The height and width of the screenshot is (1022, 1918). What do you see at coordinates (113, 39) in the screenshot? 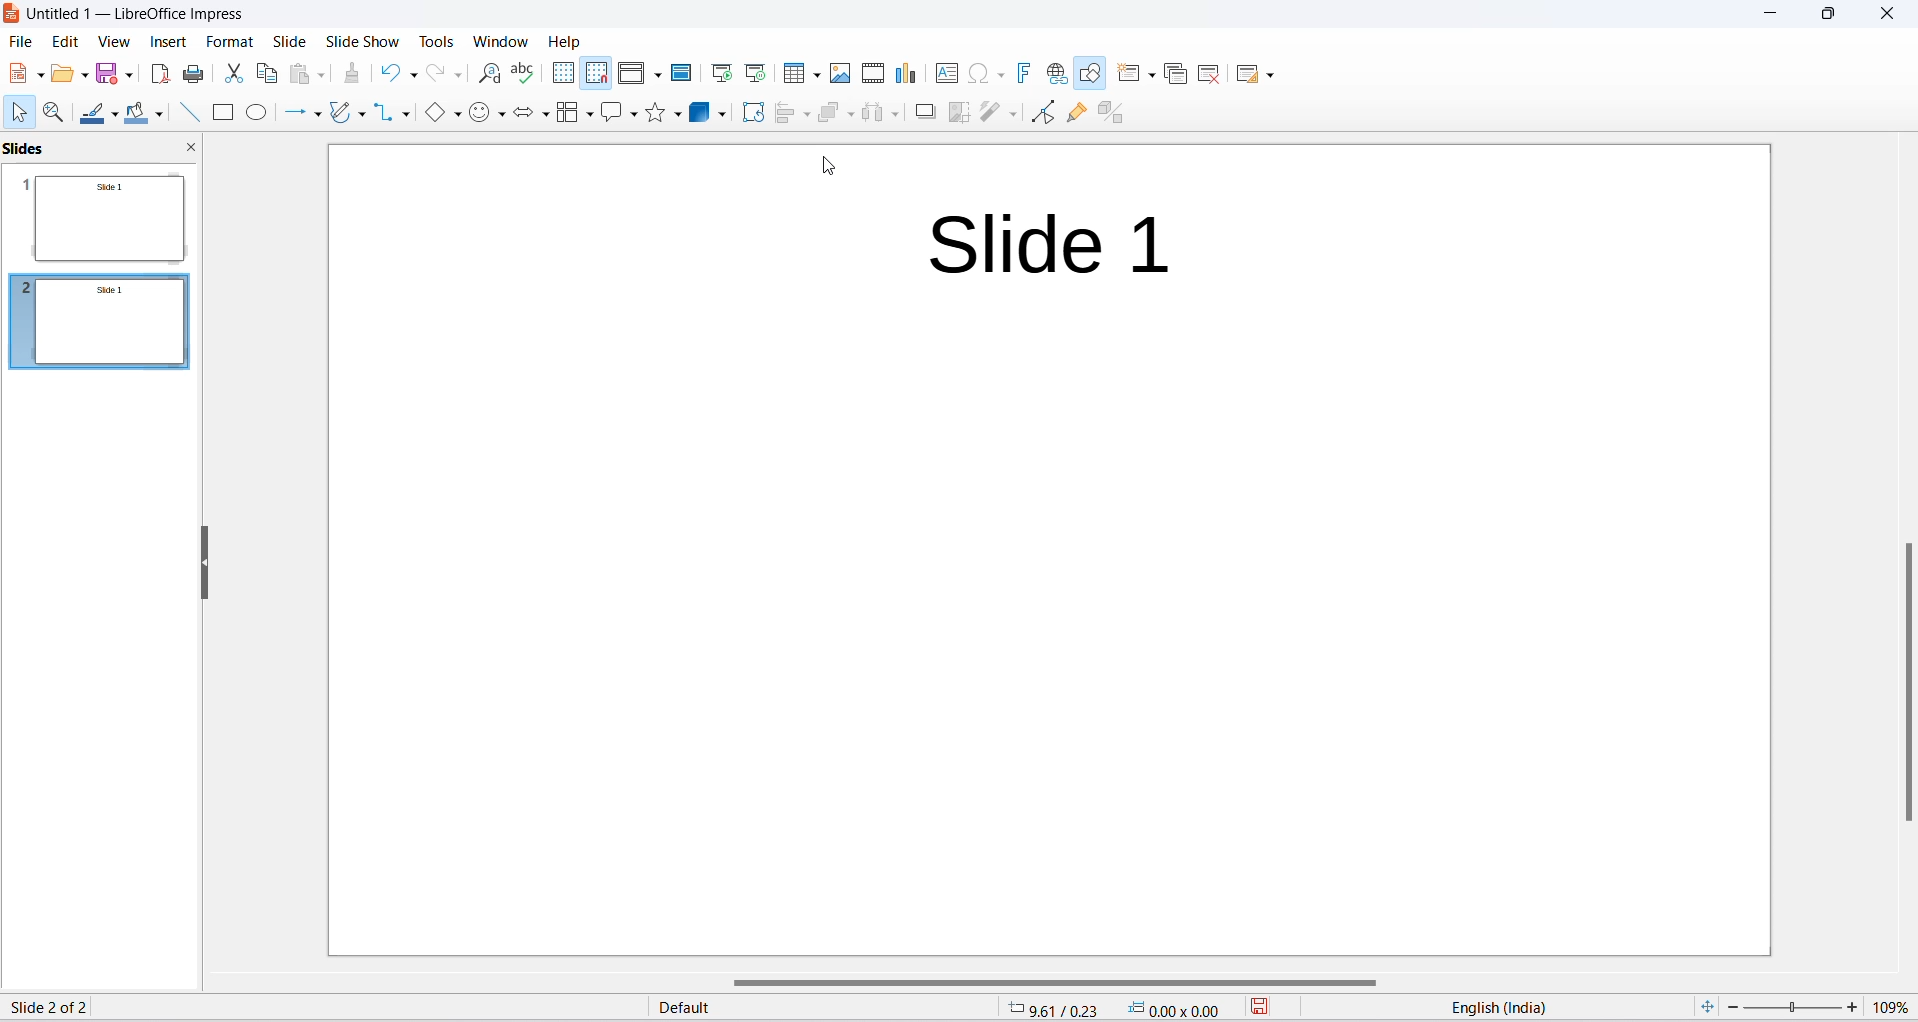
I see `view` at bounding box center [113, 39].